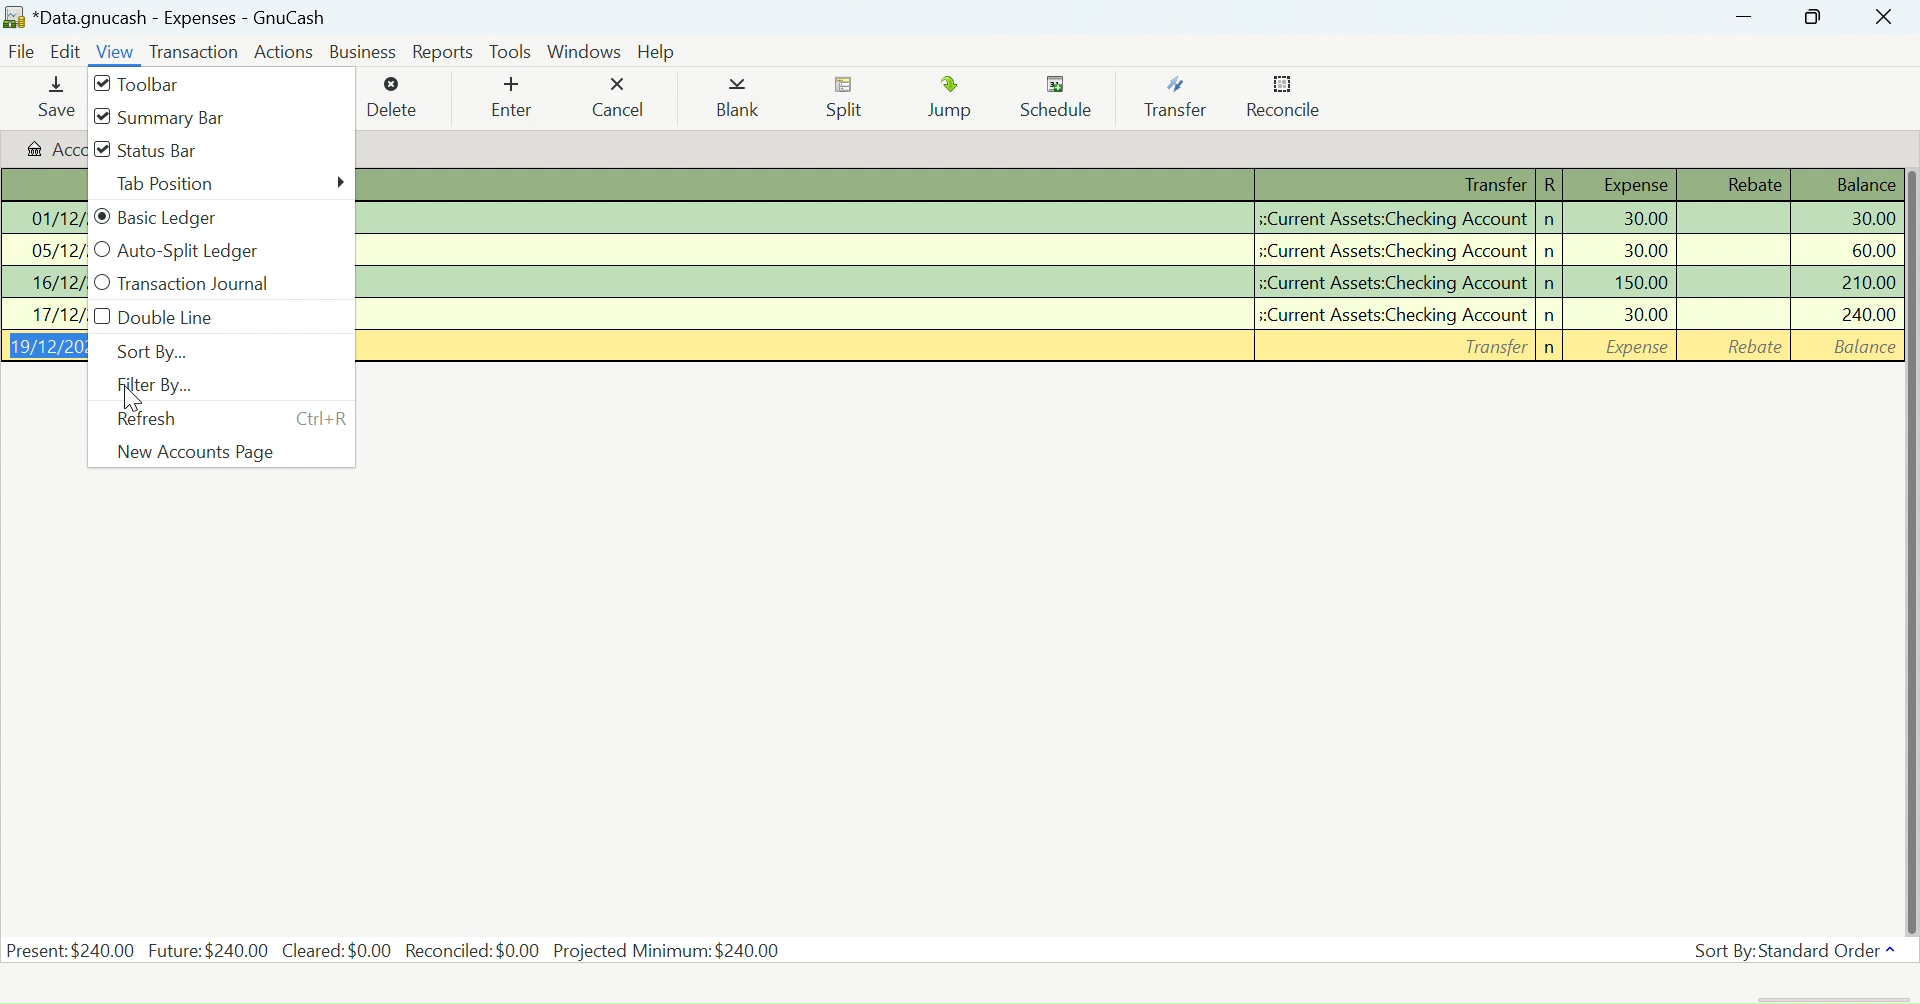  I want to click on Jump, so click(954, 101).